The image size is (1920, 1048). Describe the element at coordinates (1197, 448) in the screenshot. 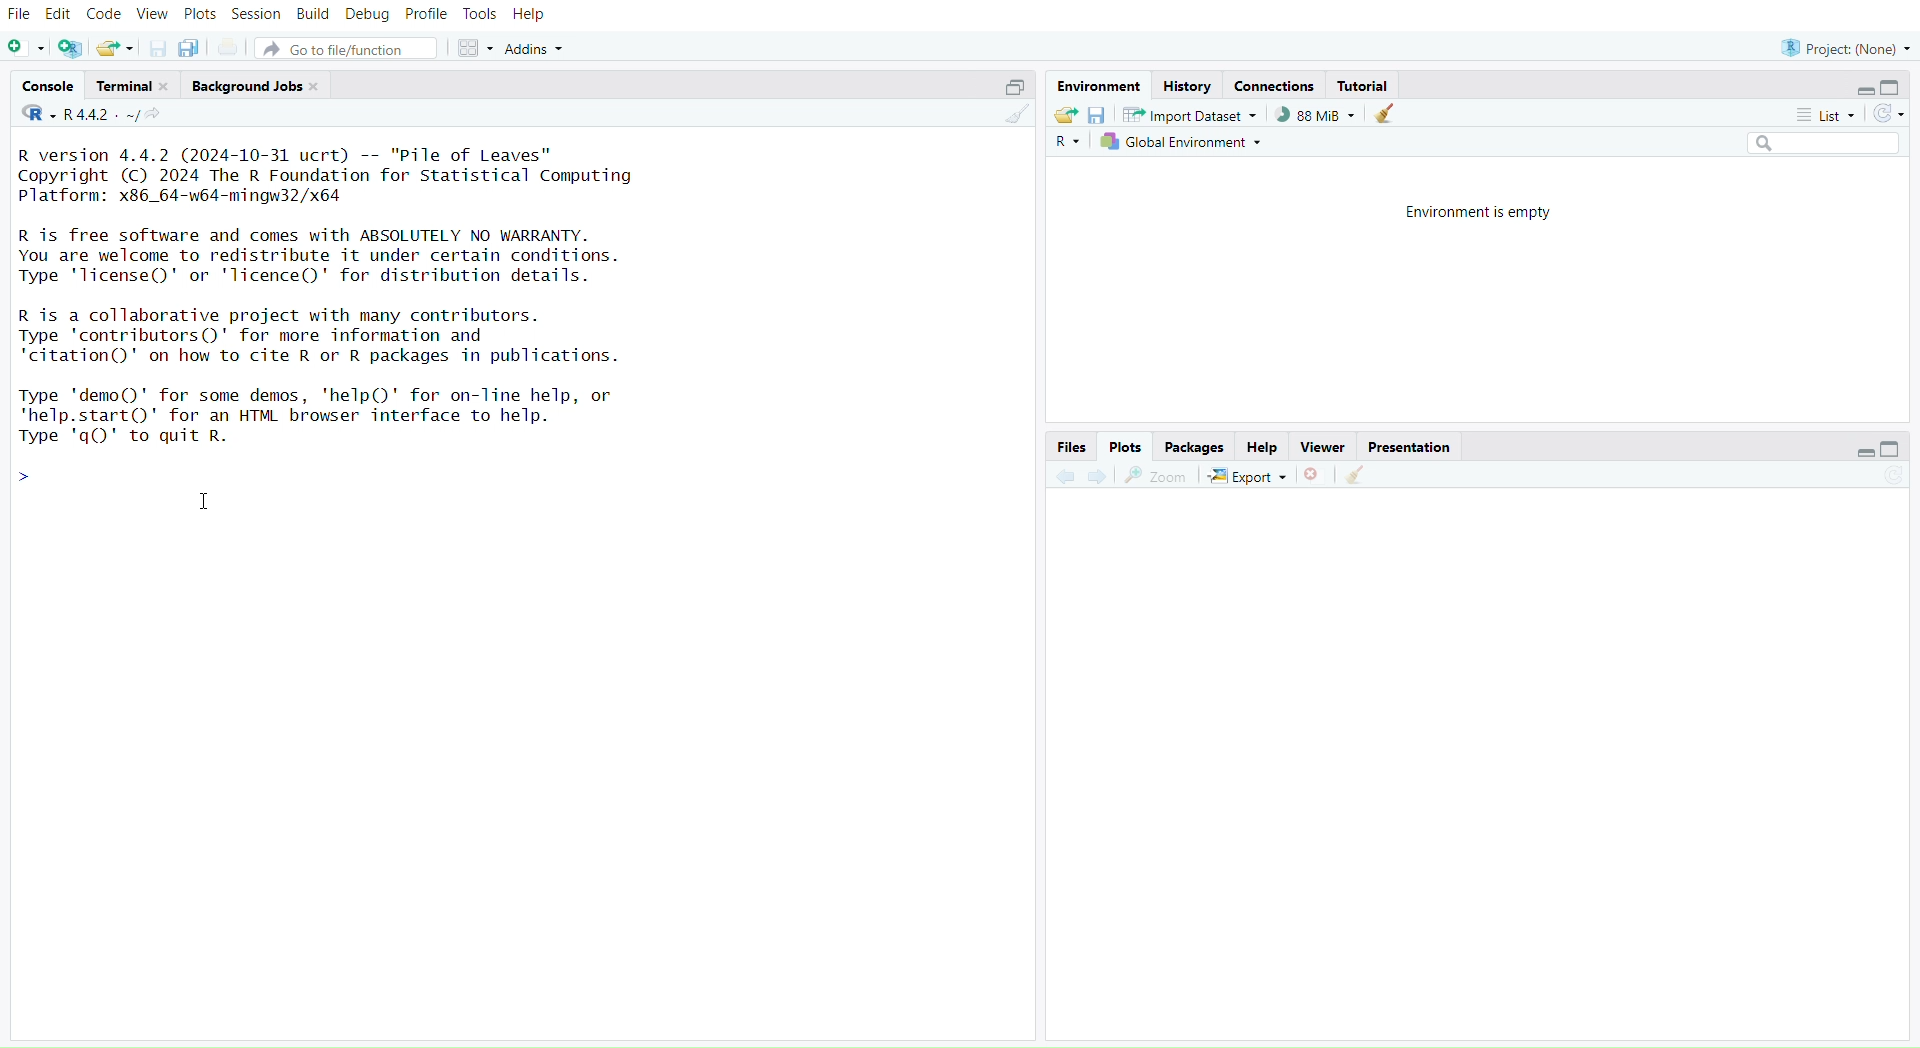

I see `packages` at that location.